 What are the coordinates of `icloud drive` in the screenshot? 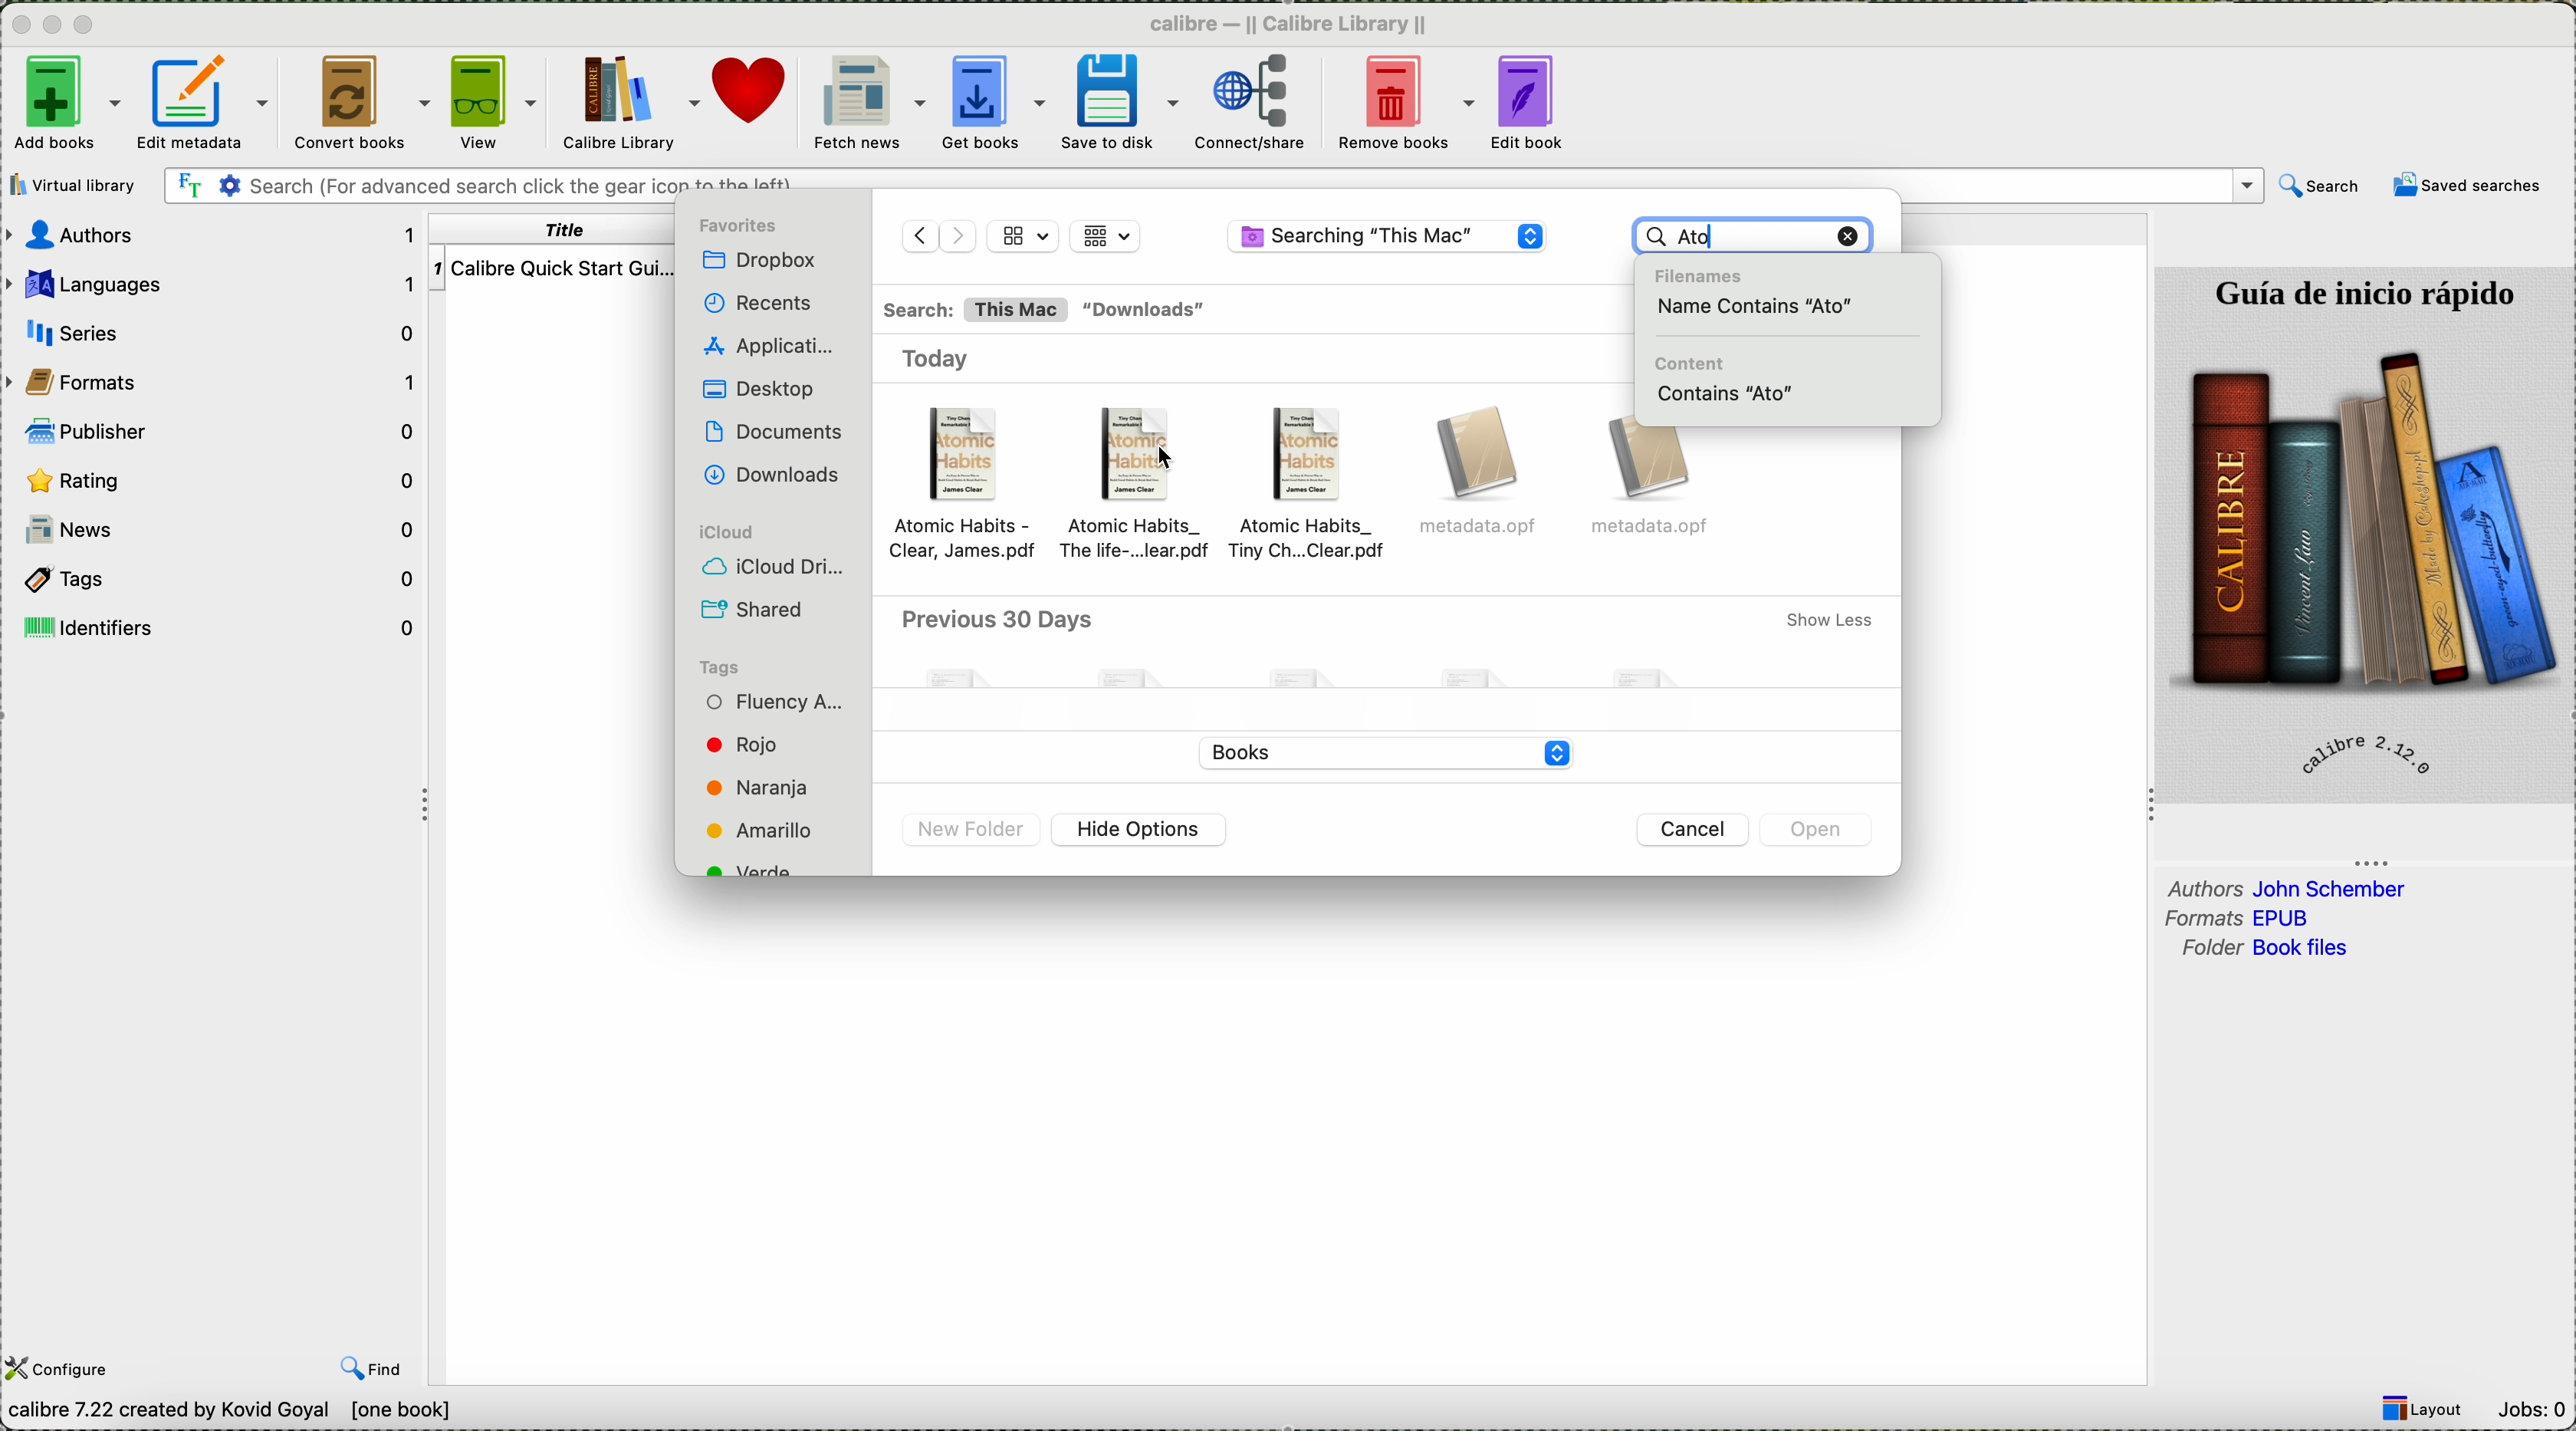 It's located at (777, 566).